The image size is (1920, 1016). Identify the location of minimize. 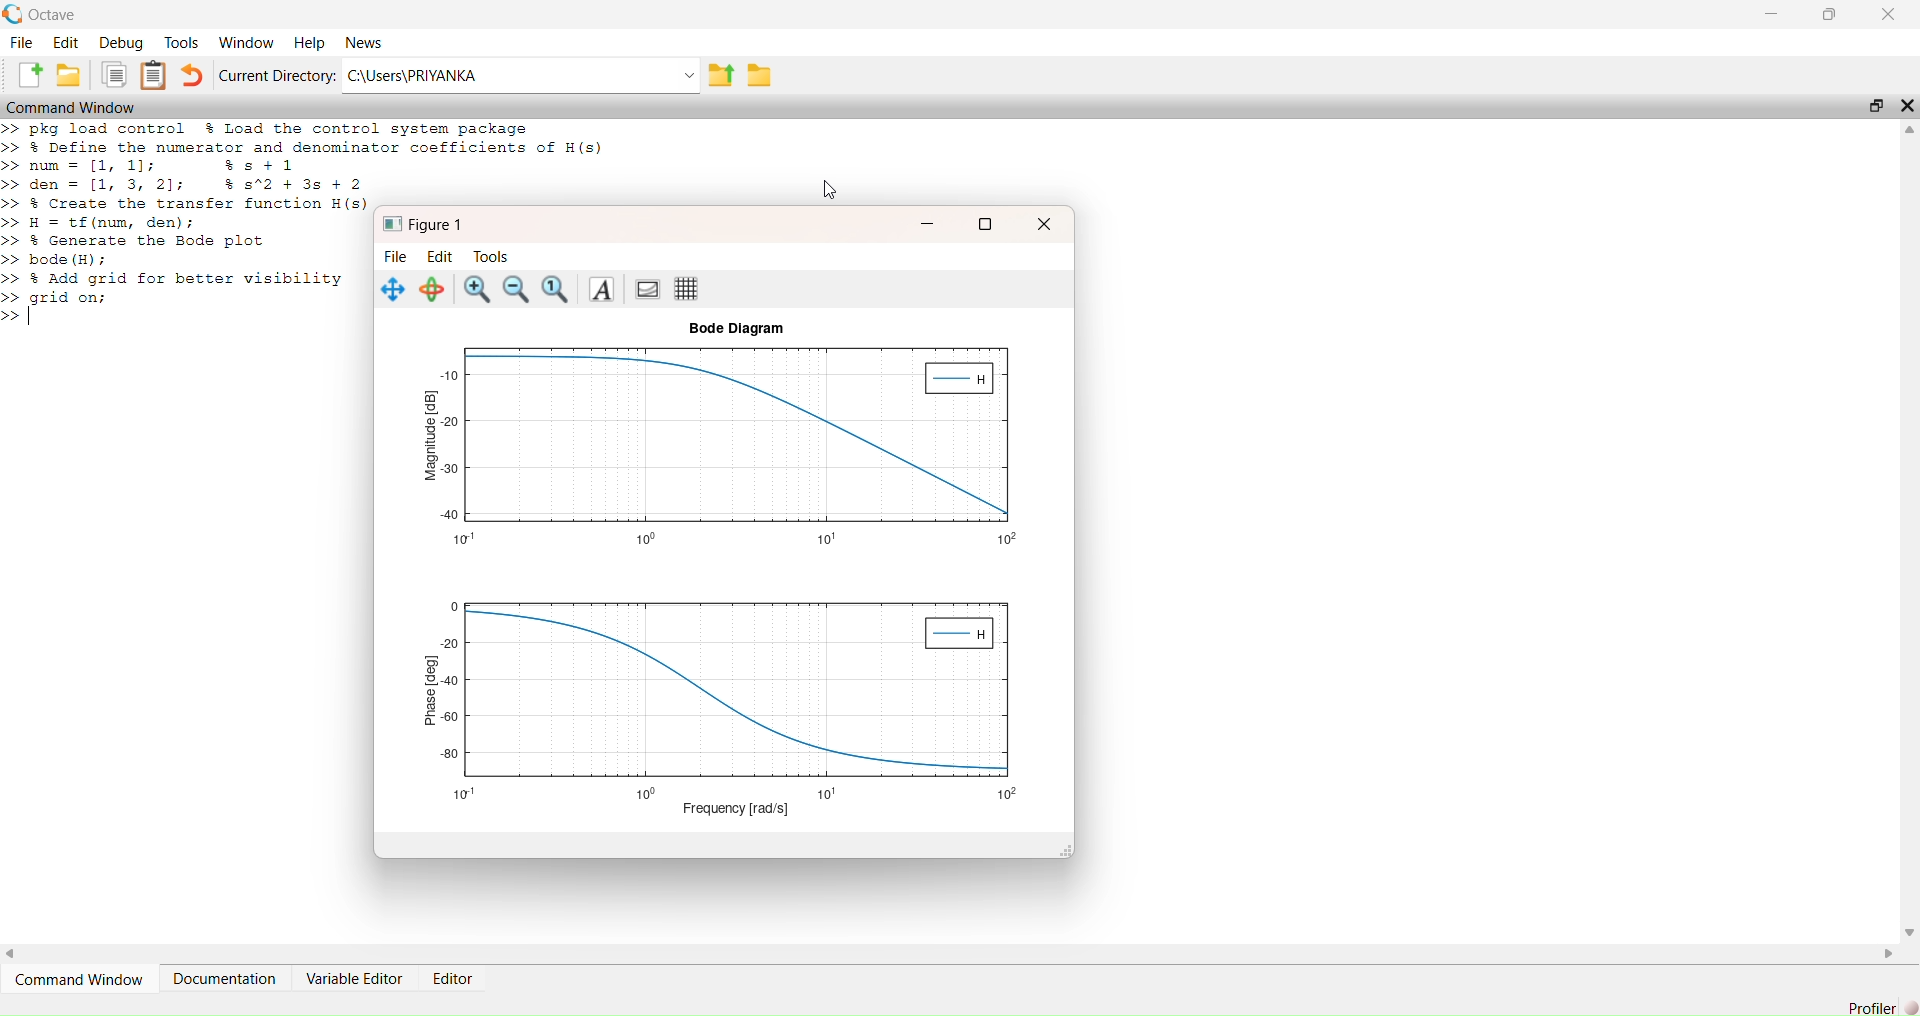
(927, 222).